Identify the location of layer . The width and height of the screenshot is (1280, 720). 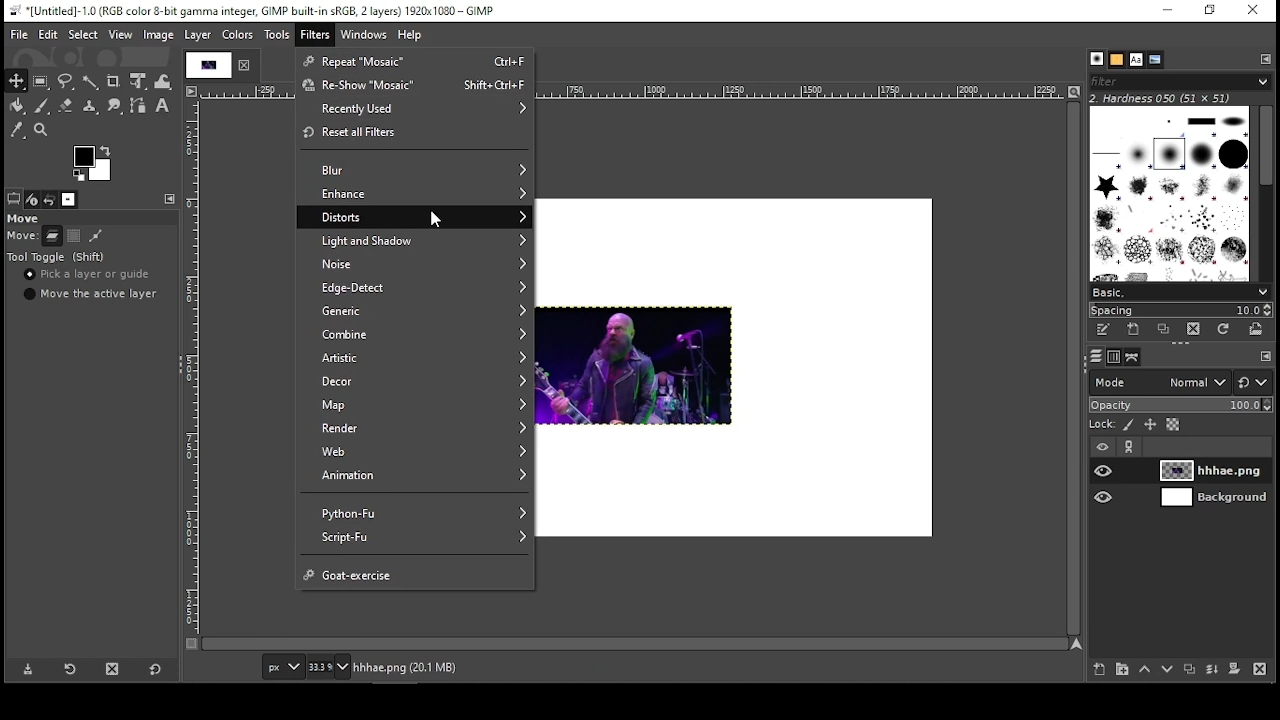
(1215, 499).